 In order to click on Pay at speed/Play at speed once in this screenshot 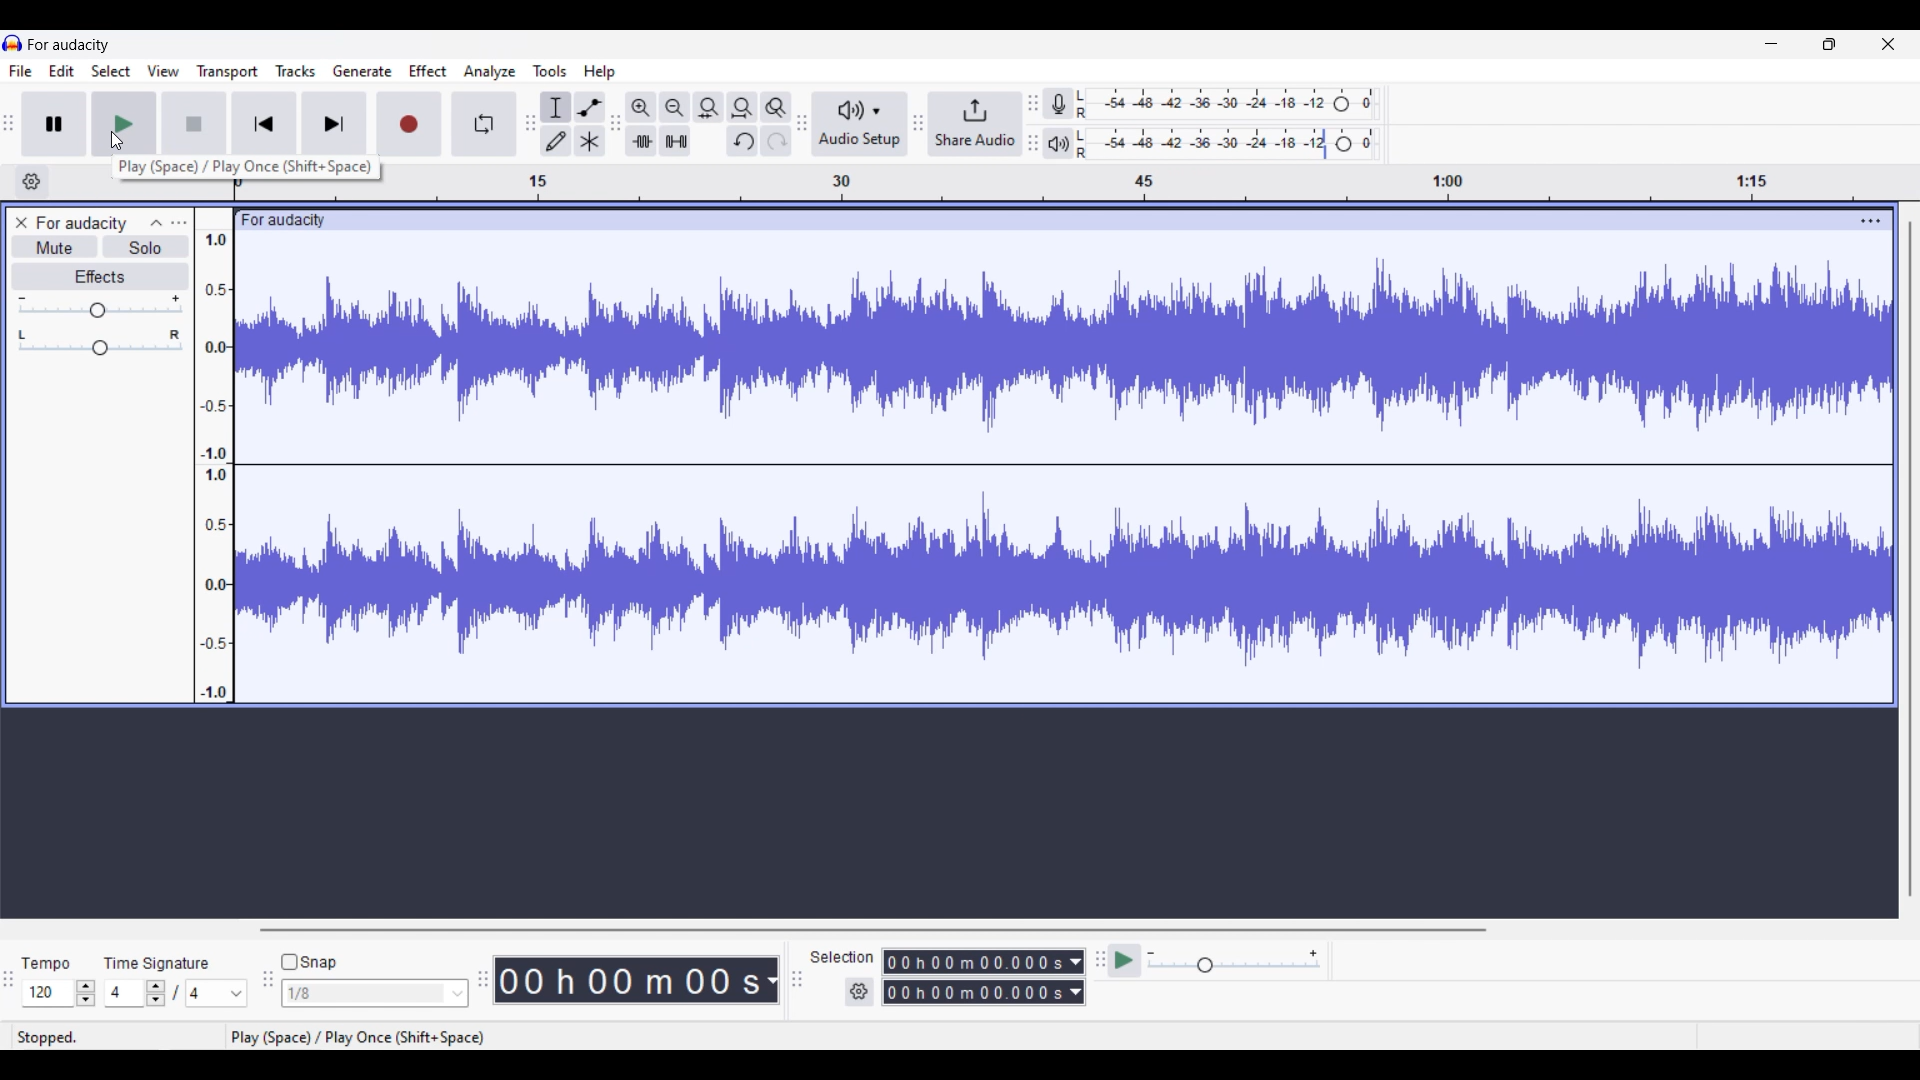, I will do `click(1124, 961)`.